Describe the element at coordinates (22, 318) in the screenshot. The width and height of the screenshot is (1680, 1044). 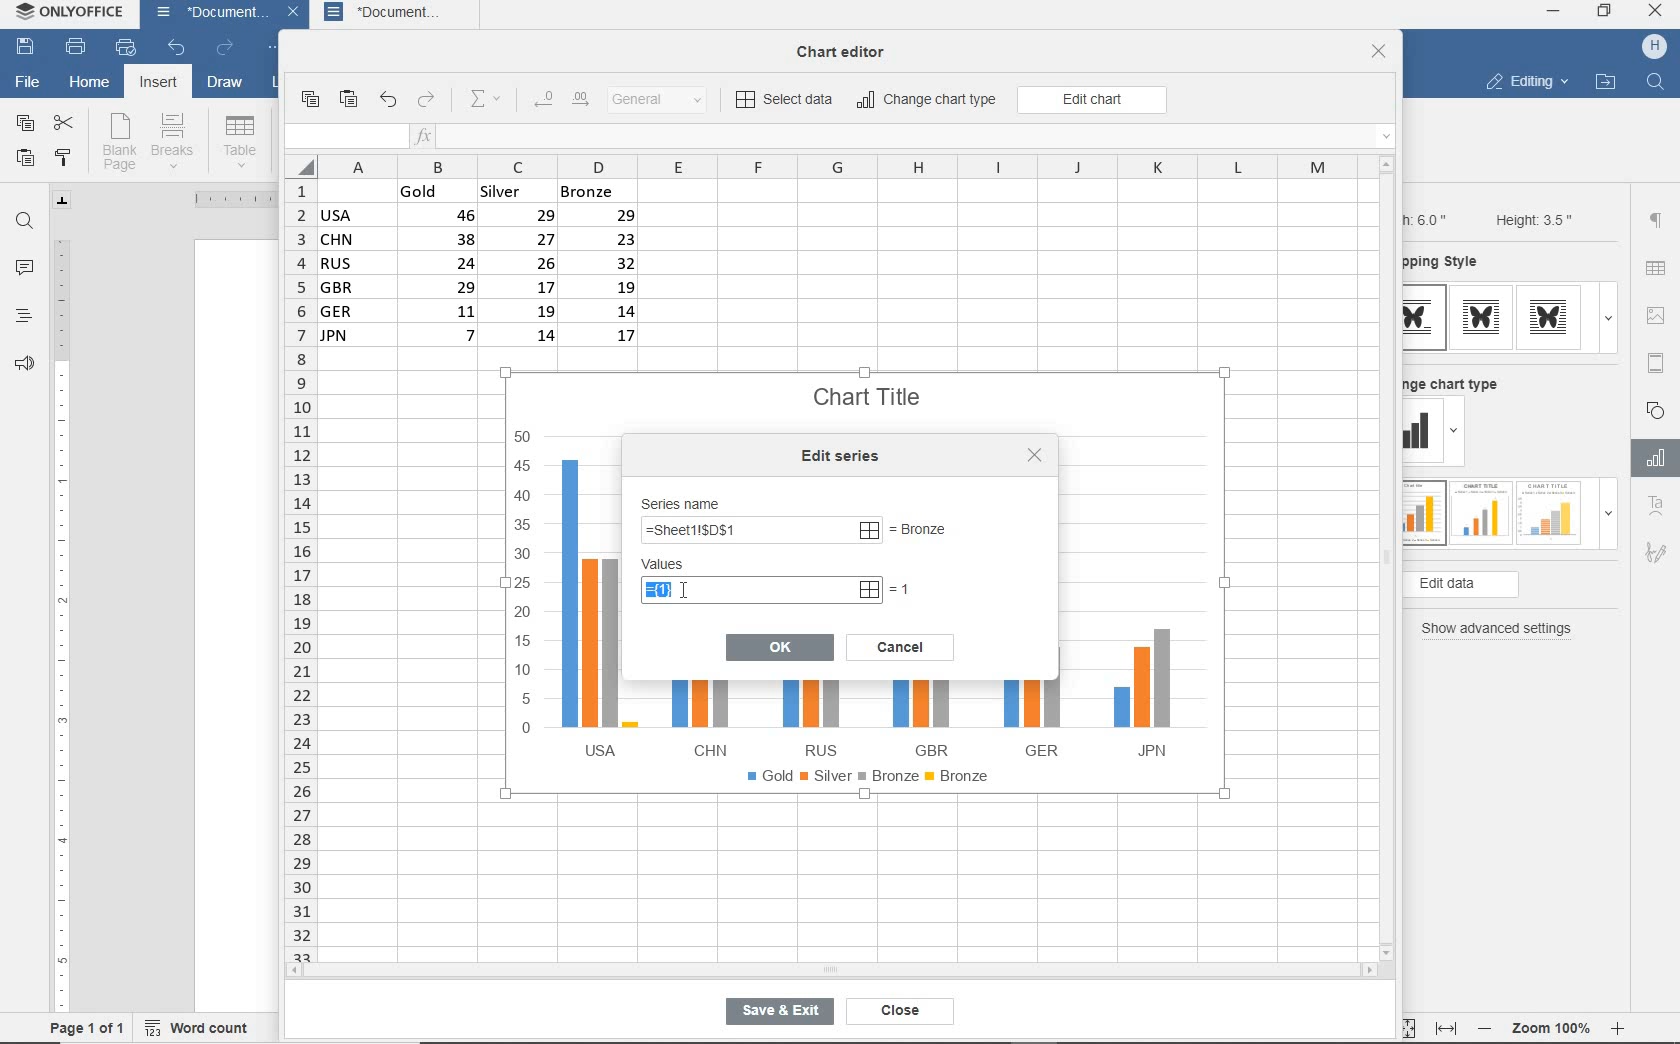
I see `headings` at that location.